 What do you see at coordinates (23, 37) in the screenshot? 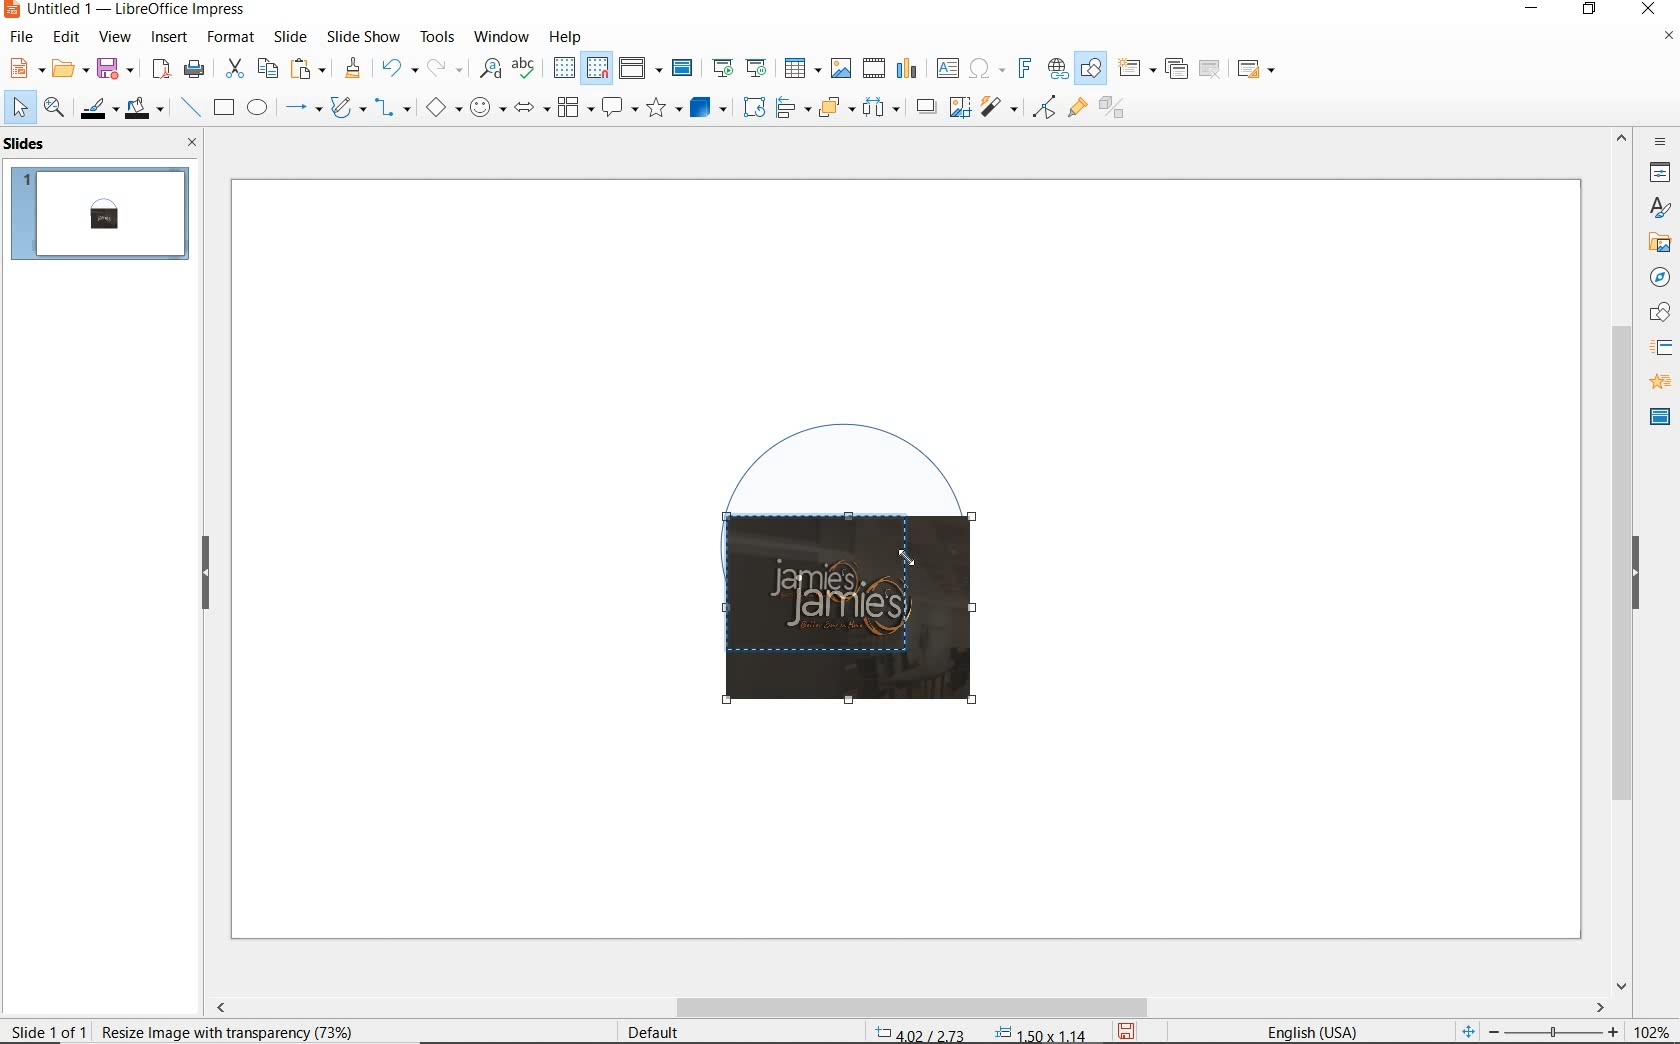
I see `file` at bounding box center [23, 37].